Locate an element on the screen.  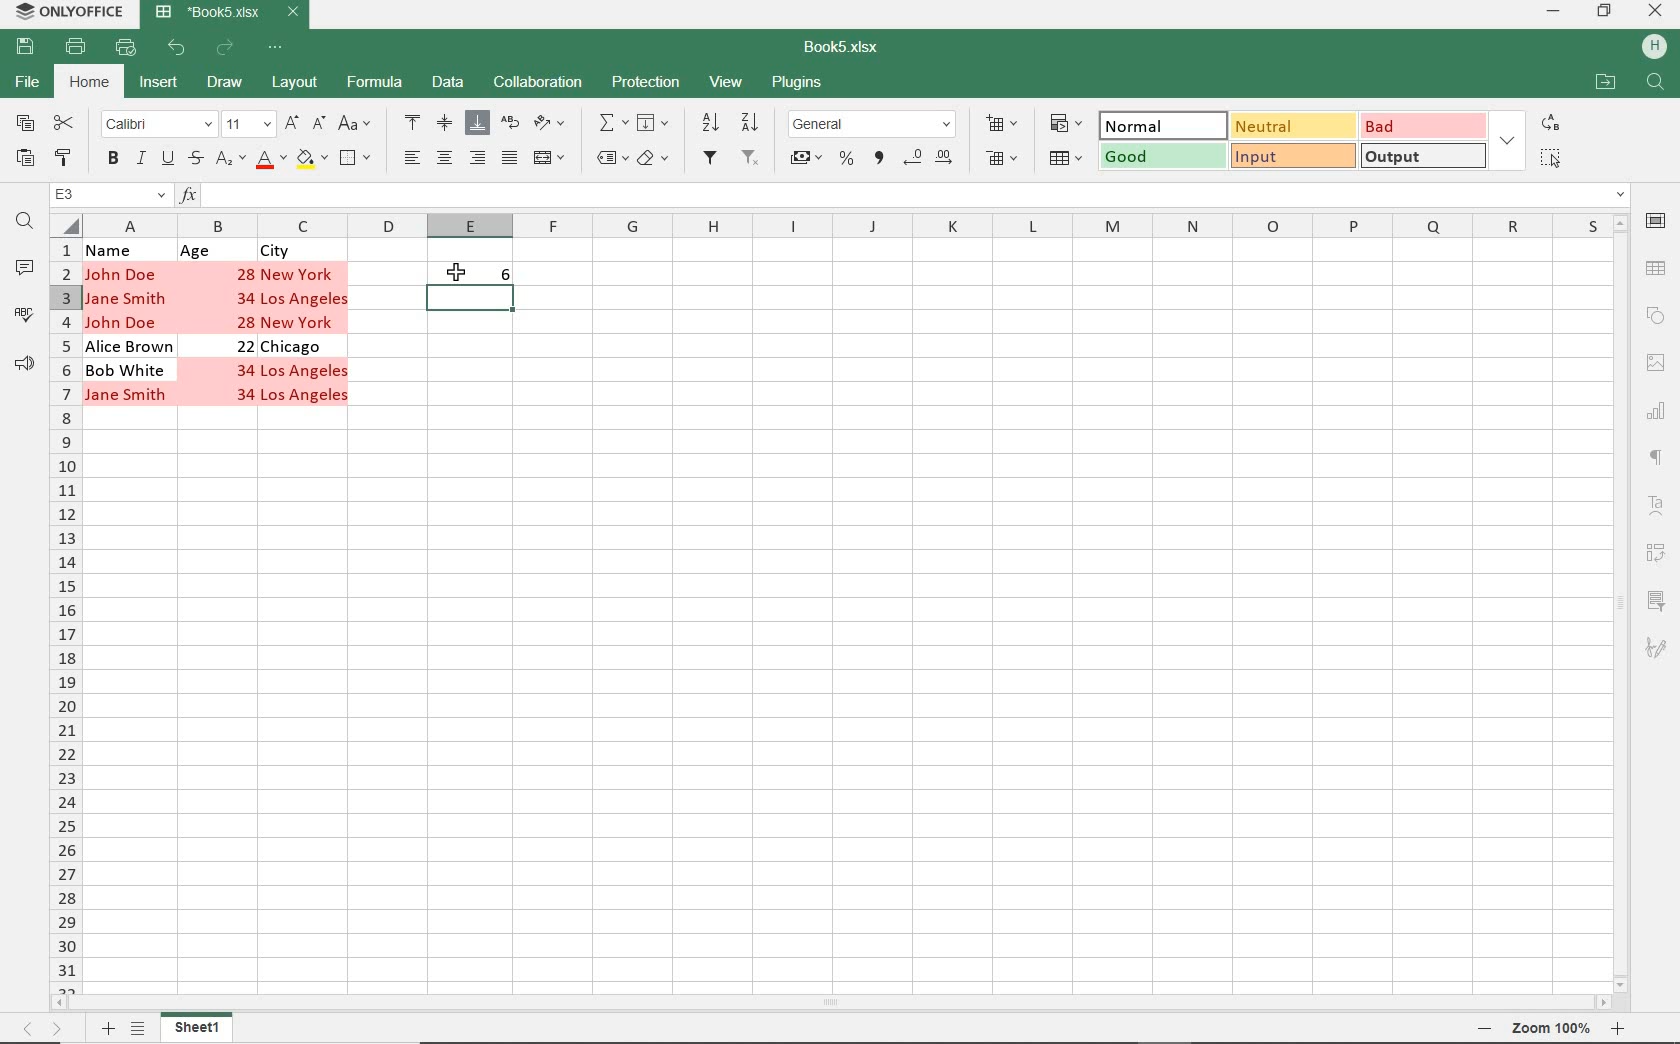
REDO is located at coordinates (225, 50).